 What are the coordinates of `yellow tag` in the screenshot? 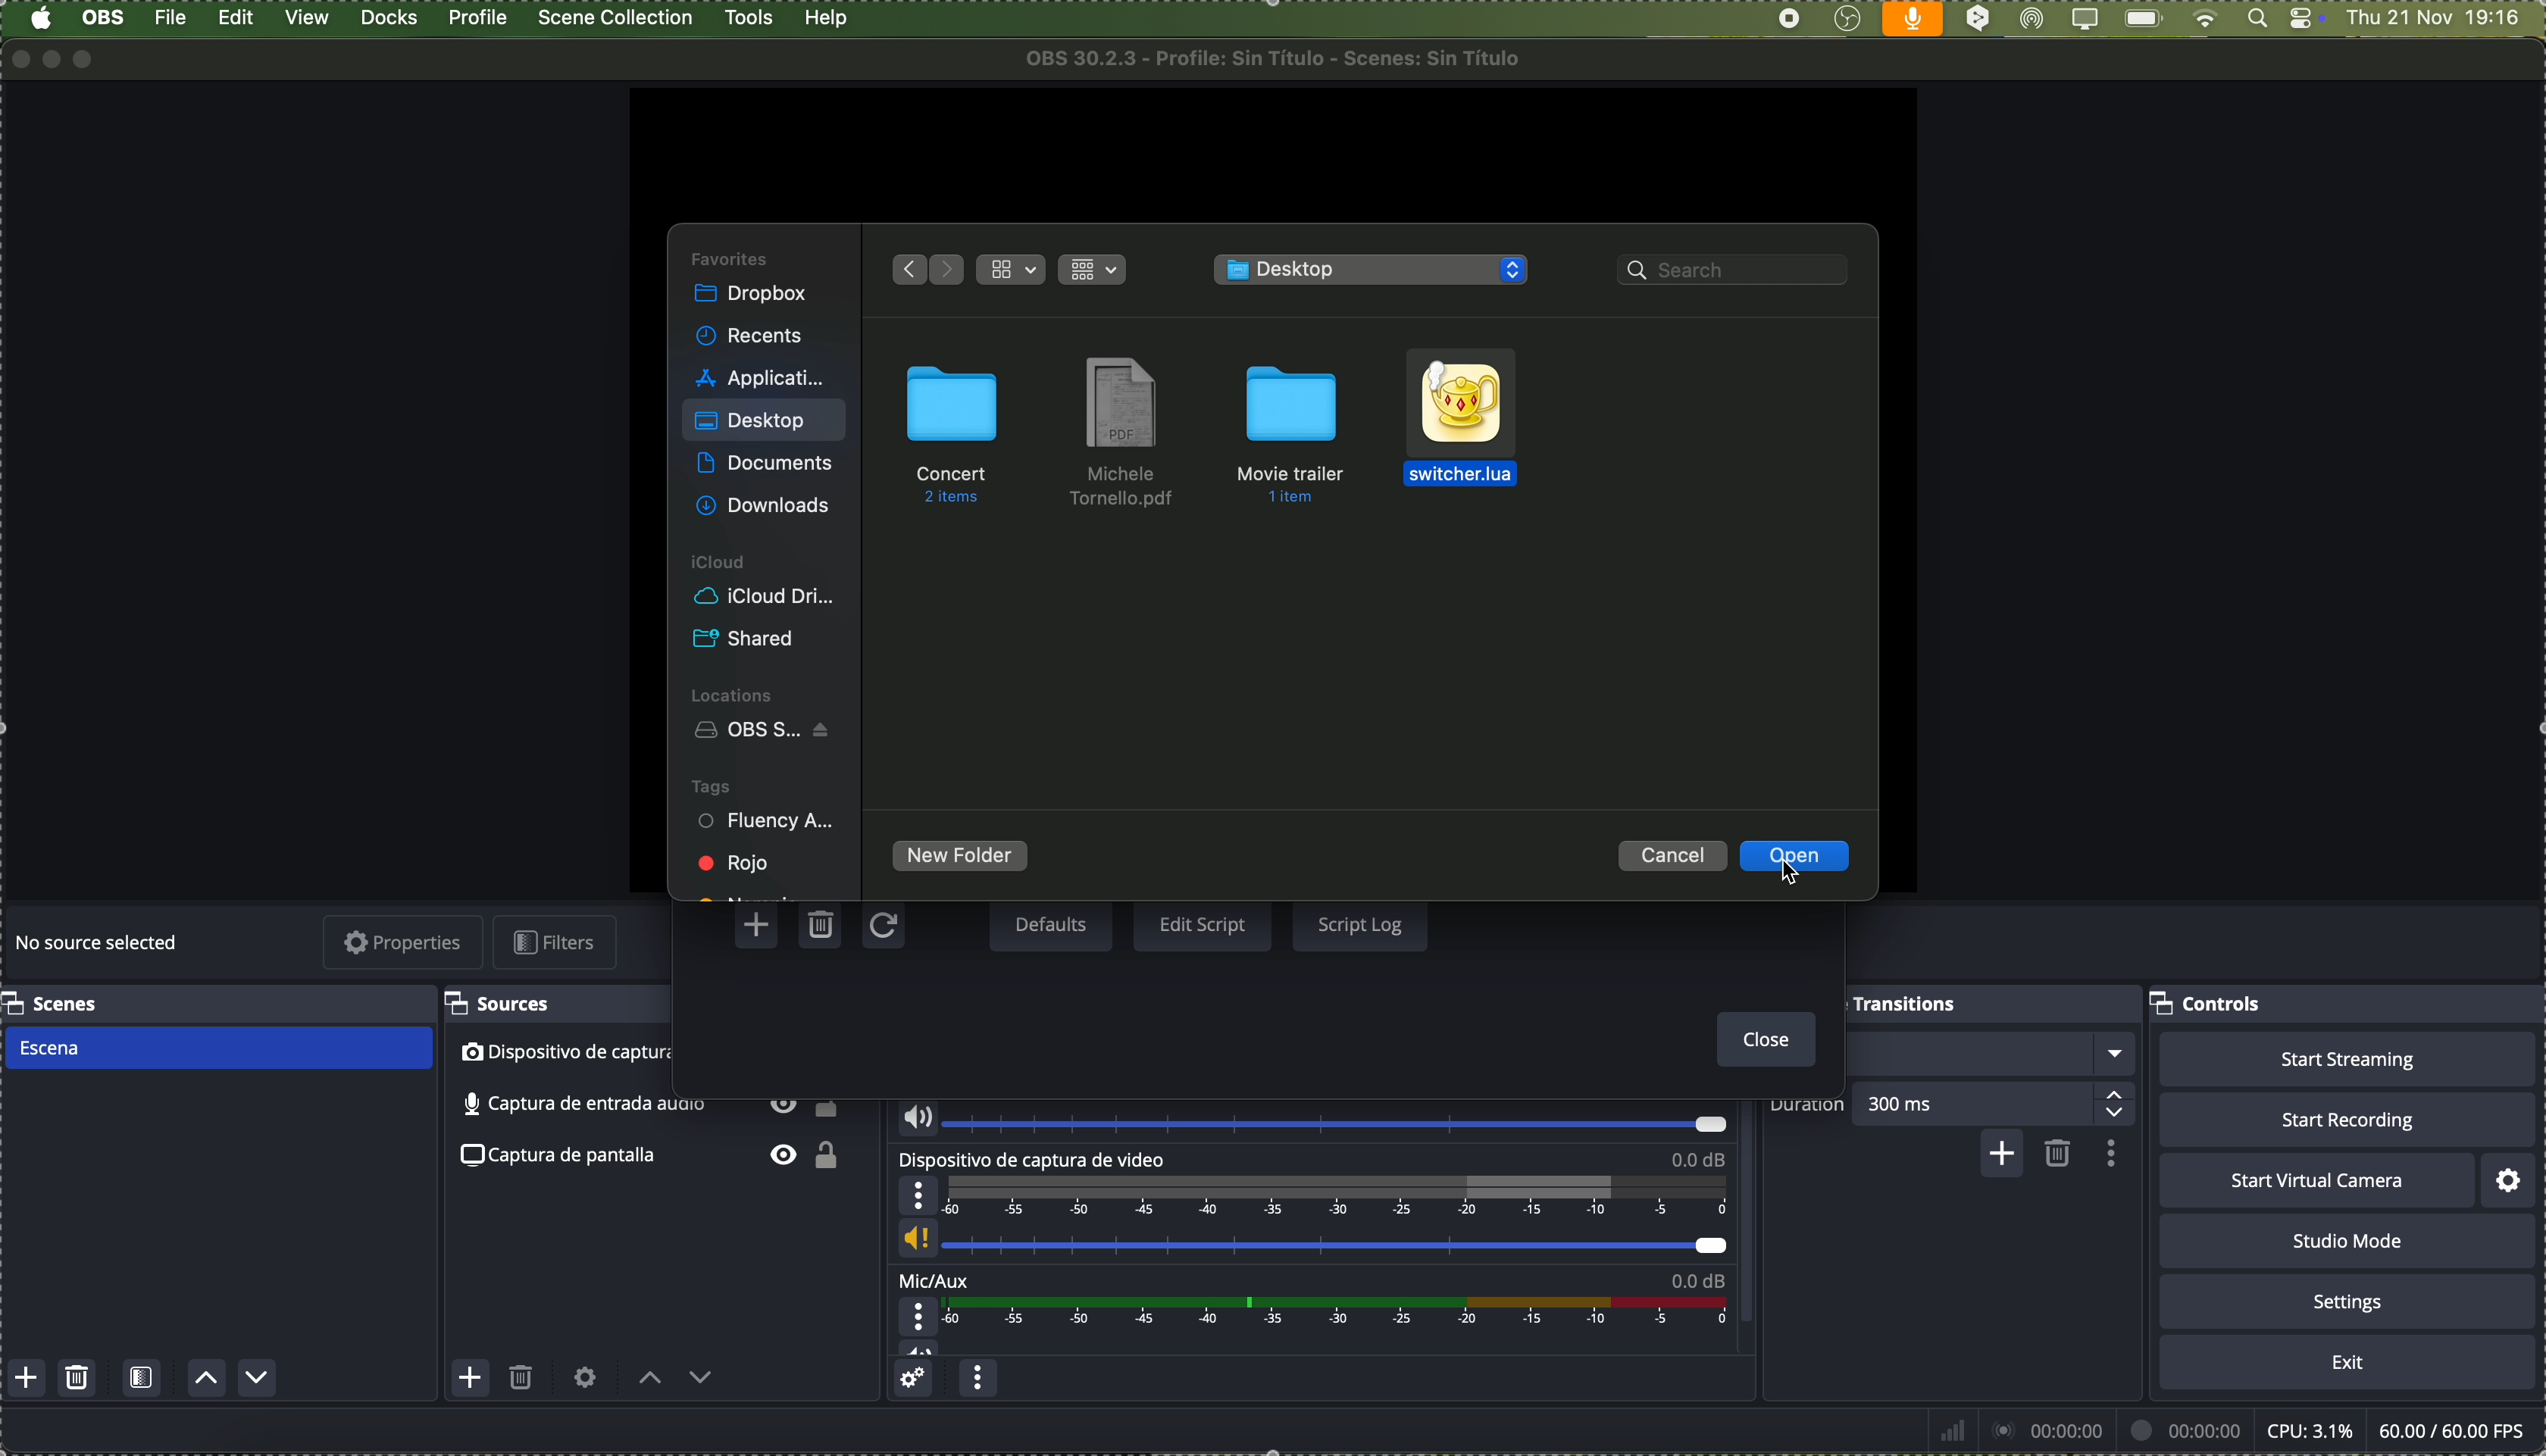 It's located at (748, 892).